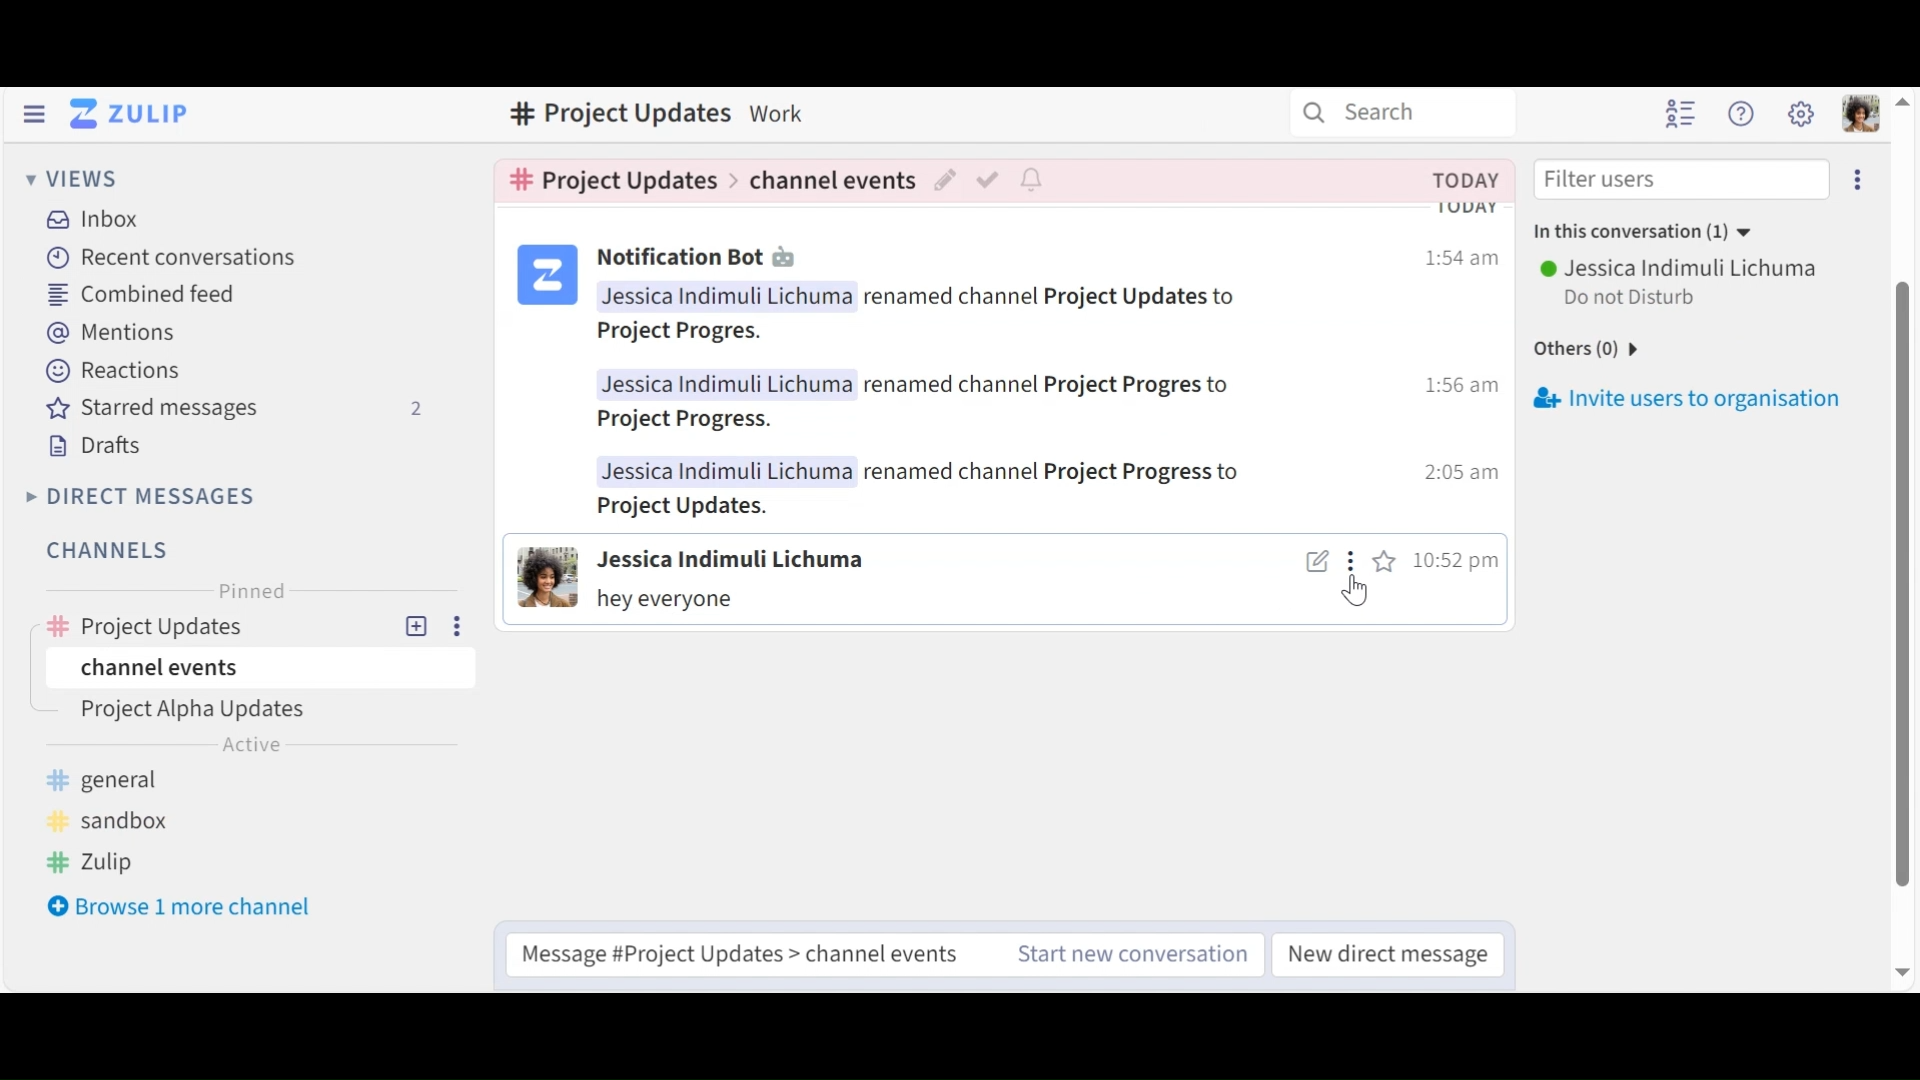 The width and height of the screenshot is (1920, 1080). What do you see at coordinates (95, 859) in the screenshot?
I see `zulip` at bounding box center [95, 859].